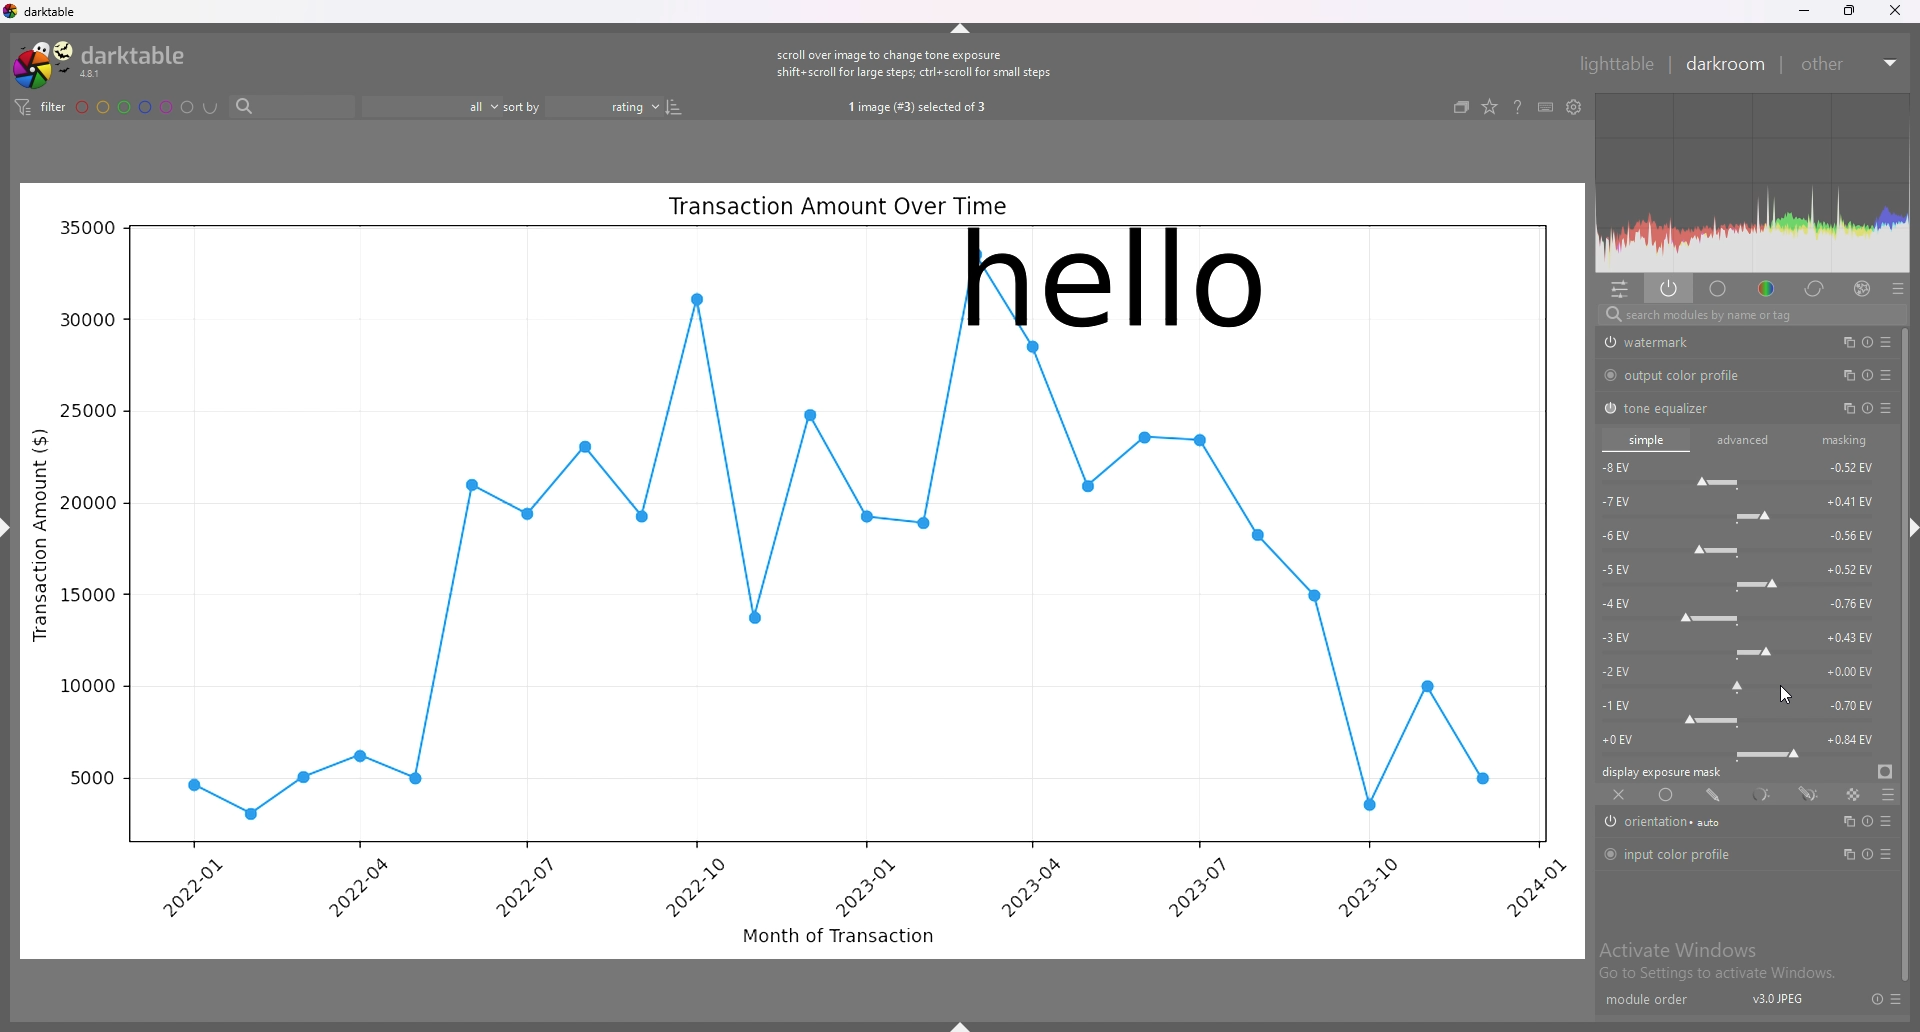  What do you see at coordinates (1114, 279) in the screenshot?
I see `hello` at bounding box center [1114, 279].